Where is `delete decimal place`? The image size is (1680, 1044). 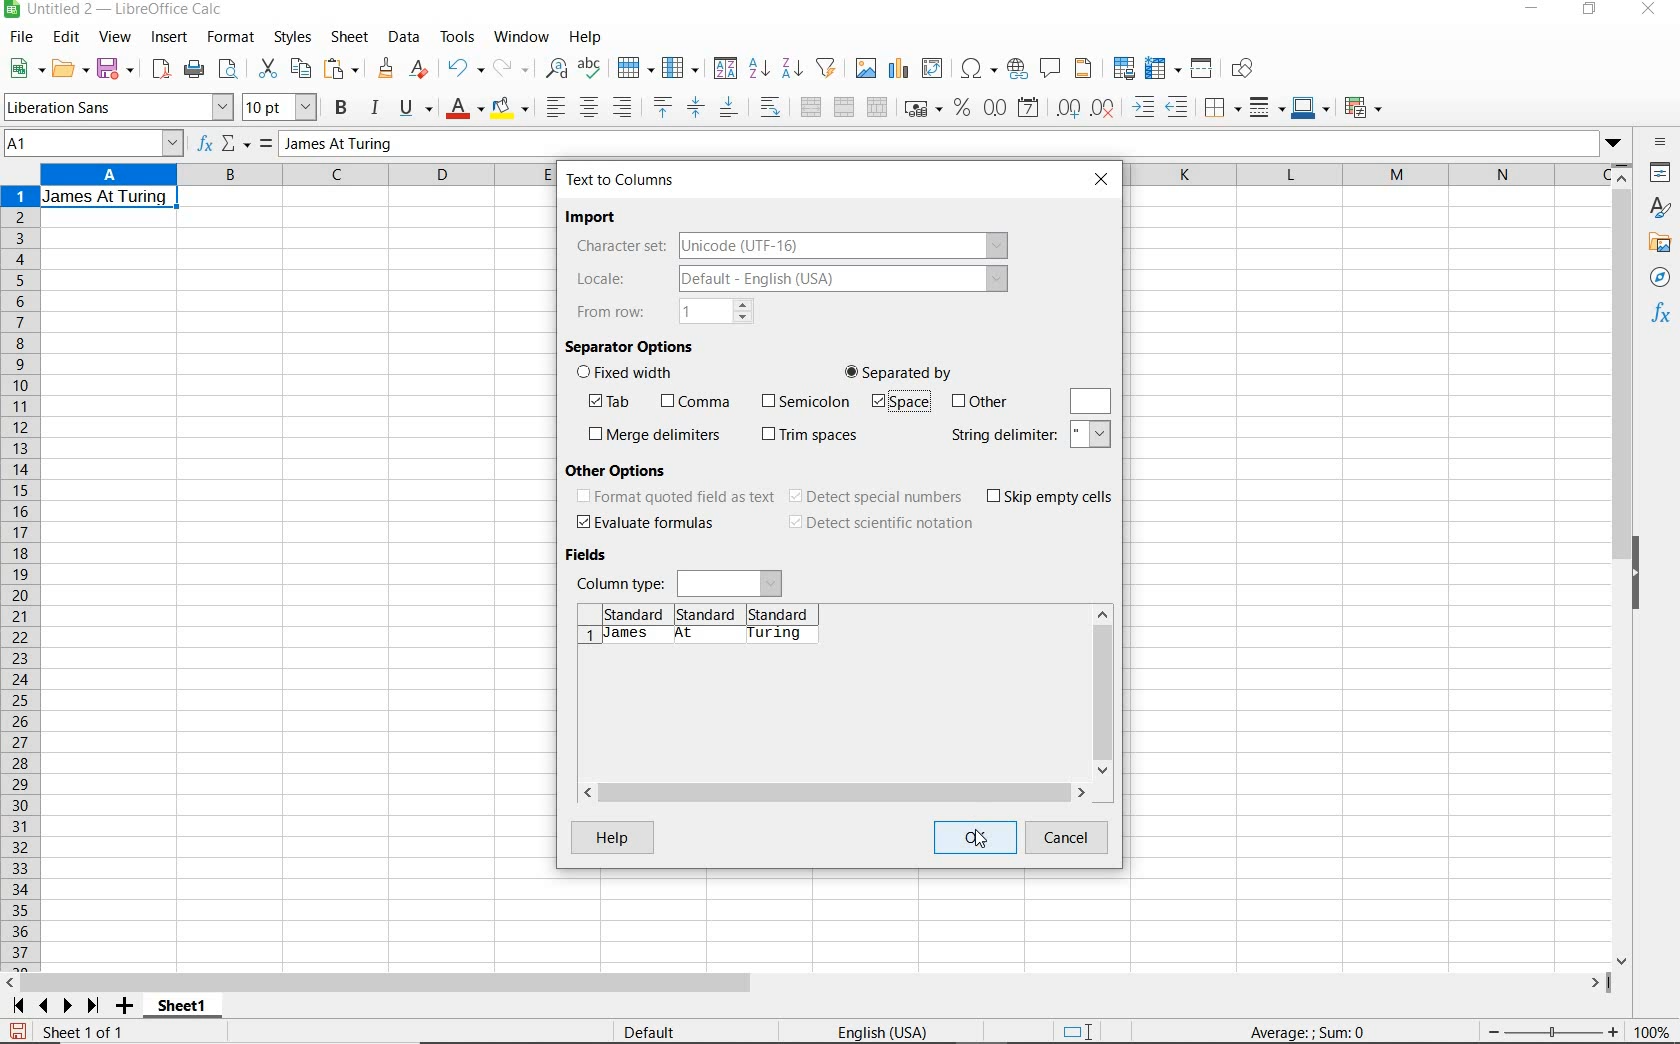
delete decimal place is located at coordinates (1107, 108).